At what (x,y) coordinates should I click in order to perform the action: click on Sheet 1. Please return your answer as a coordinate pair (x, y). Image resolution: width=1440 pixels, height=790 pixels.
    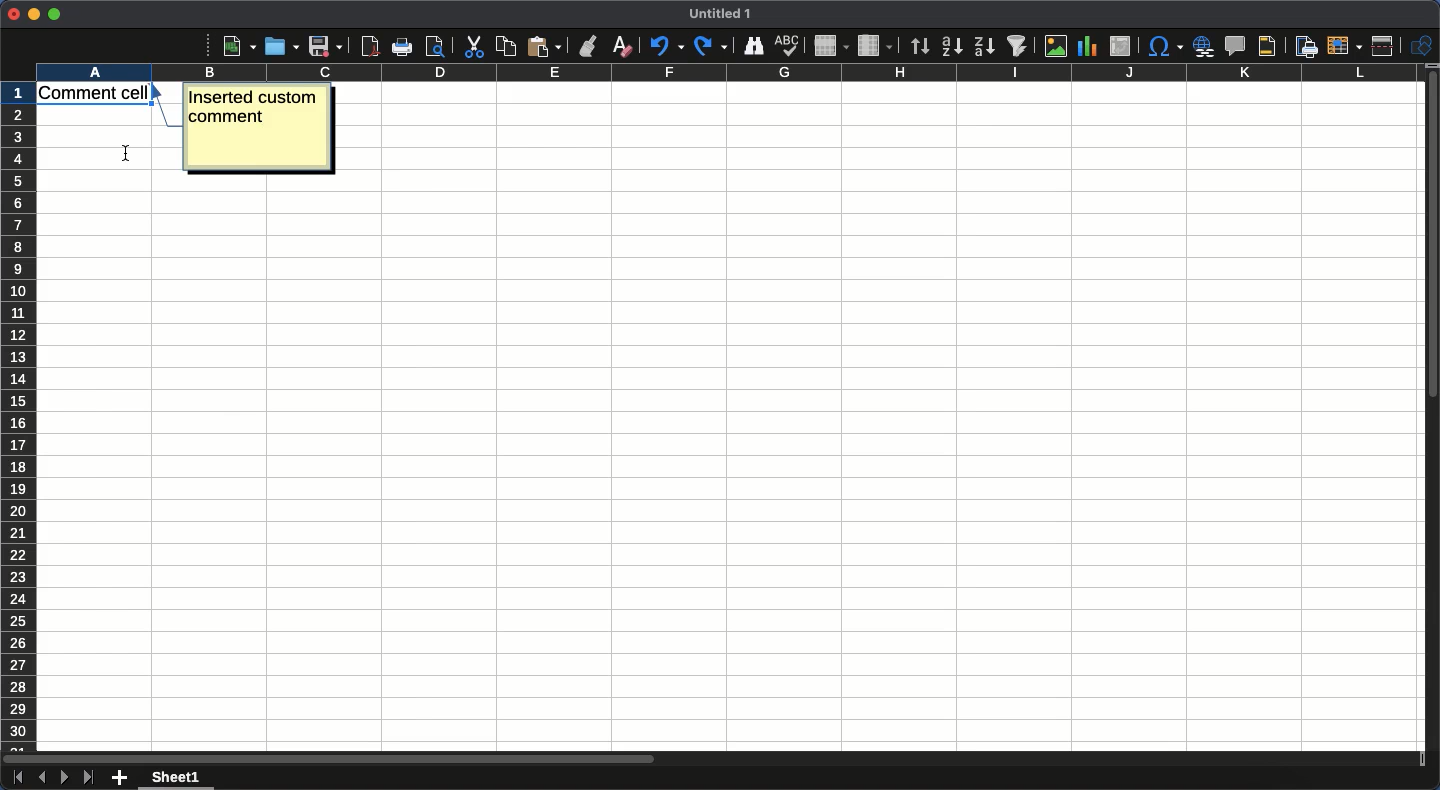
    Looking at the image, I should click on (179, 778).